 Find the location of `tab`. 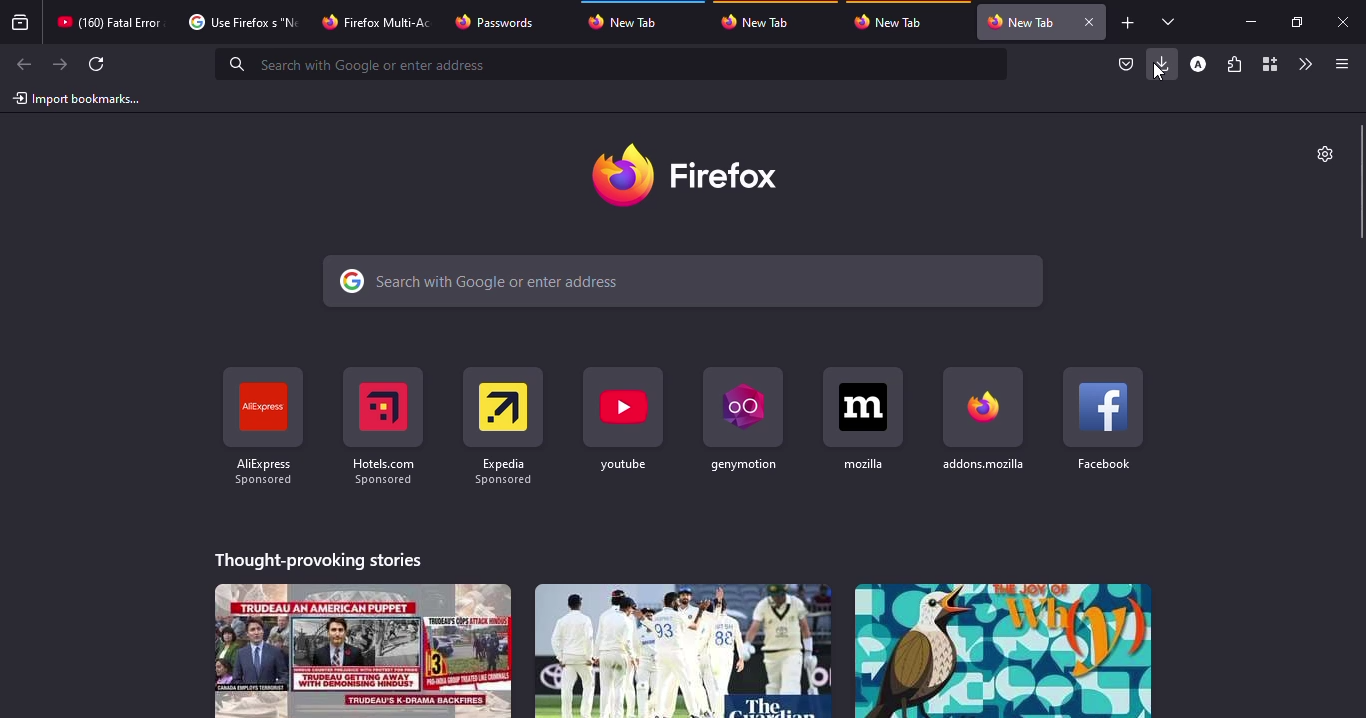

tab is located at coordinates (109, 22).